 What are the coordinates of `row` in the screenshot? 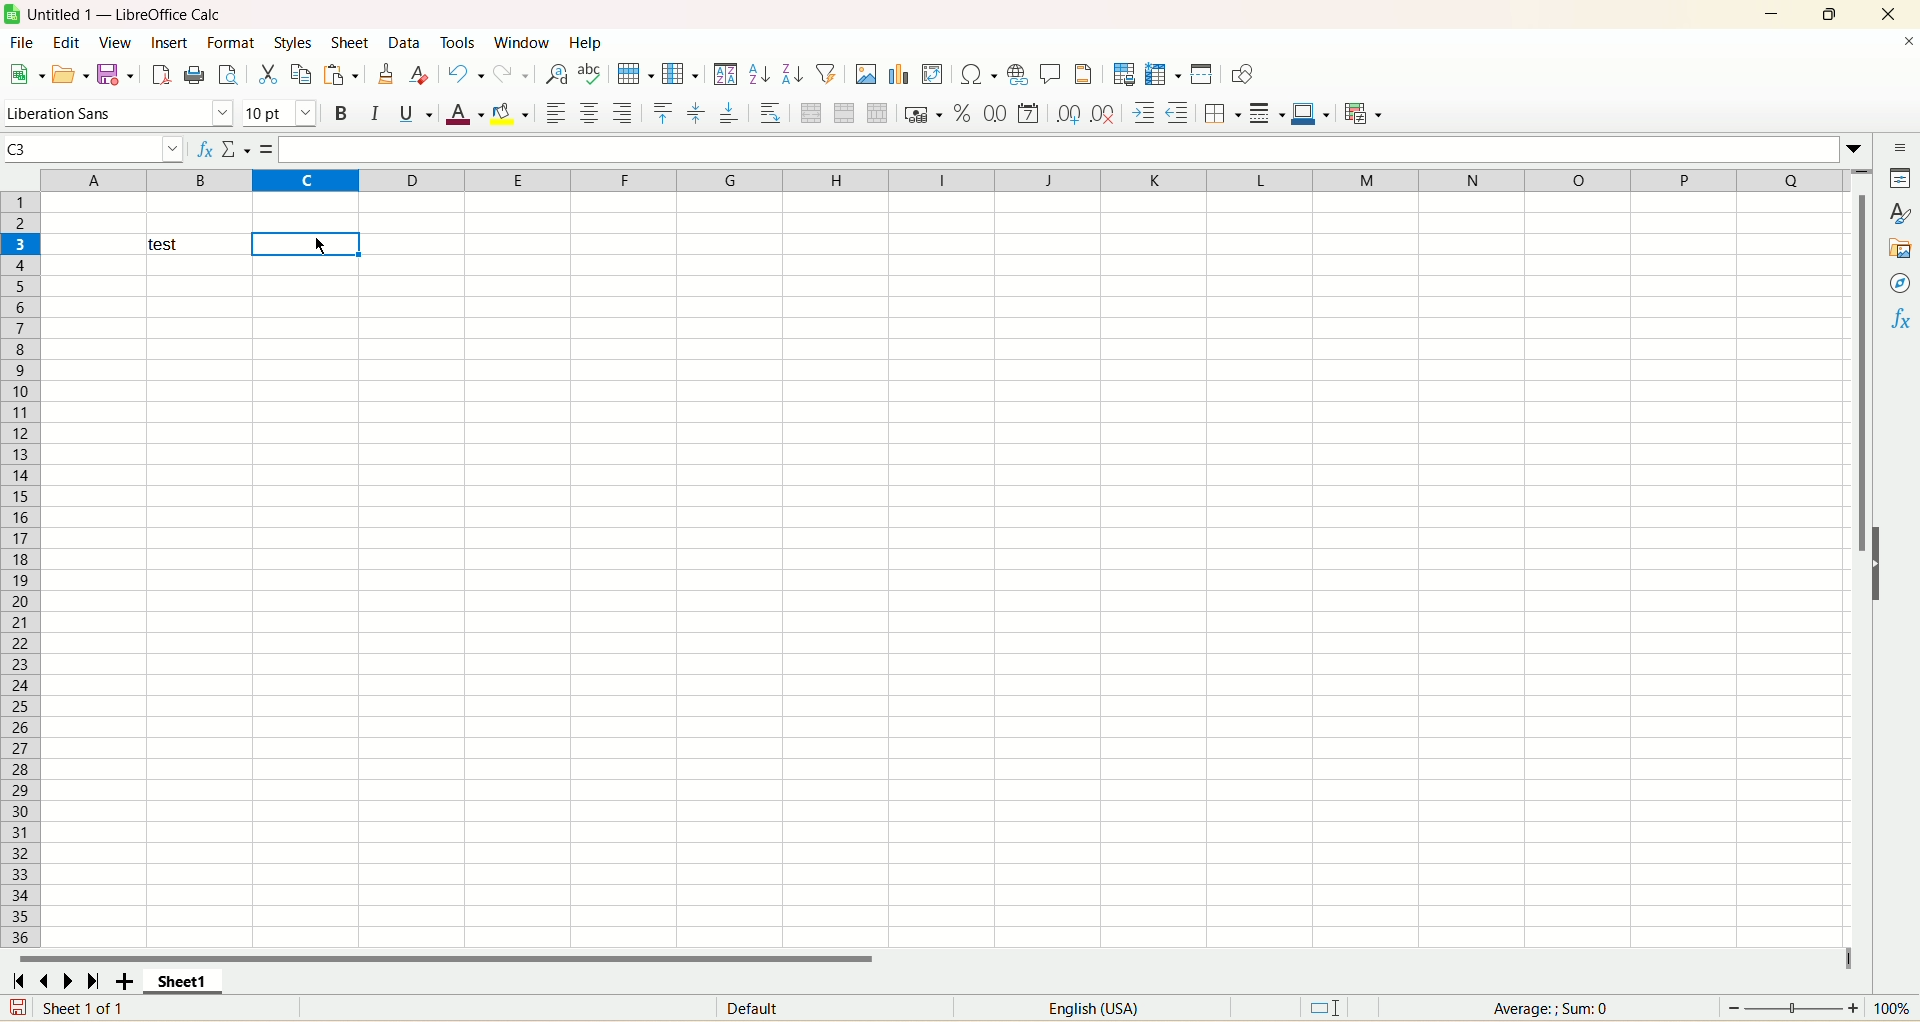 It's located at (634, 74).